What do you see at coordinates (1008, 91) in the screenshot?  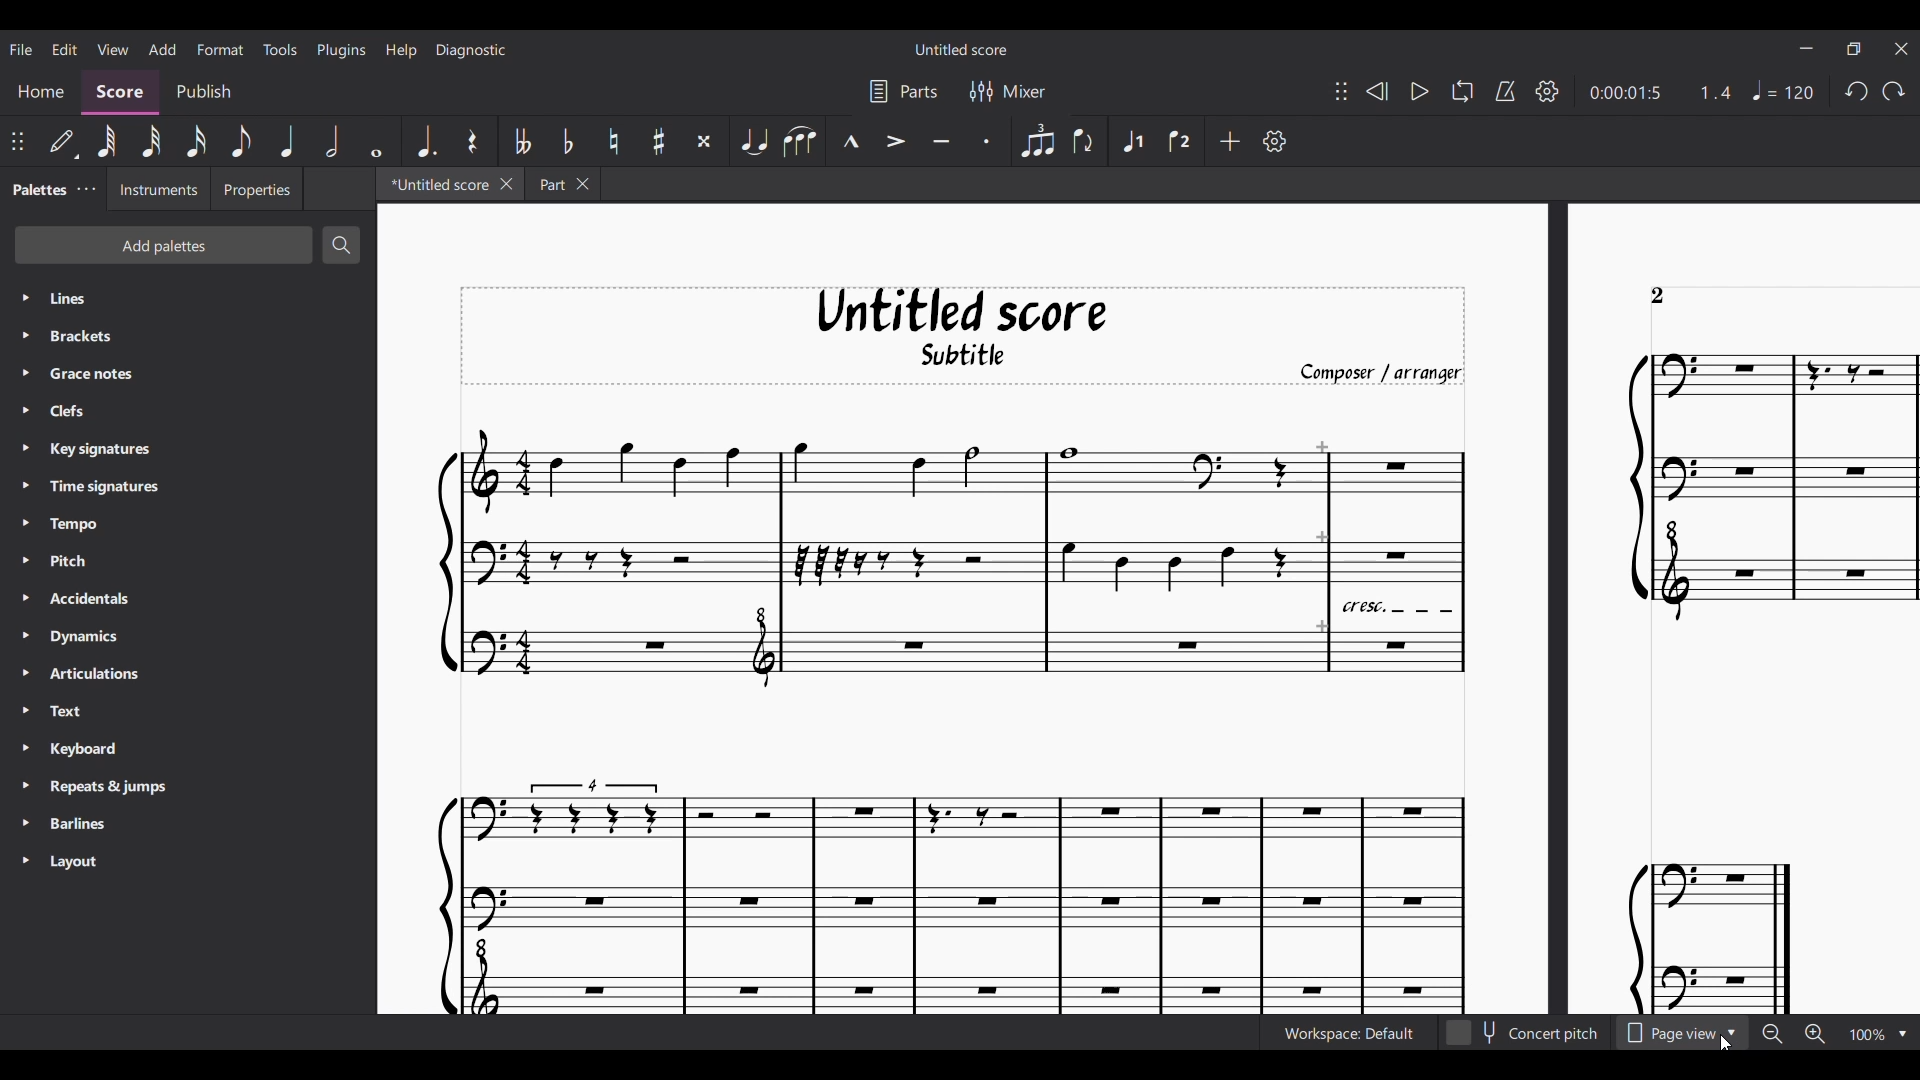 I see `Mixer settings` at bounding box center [1008, 91].